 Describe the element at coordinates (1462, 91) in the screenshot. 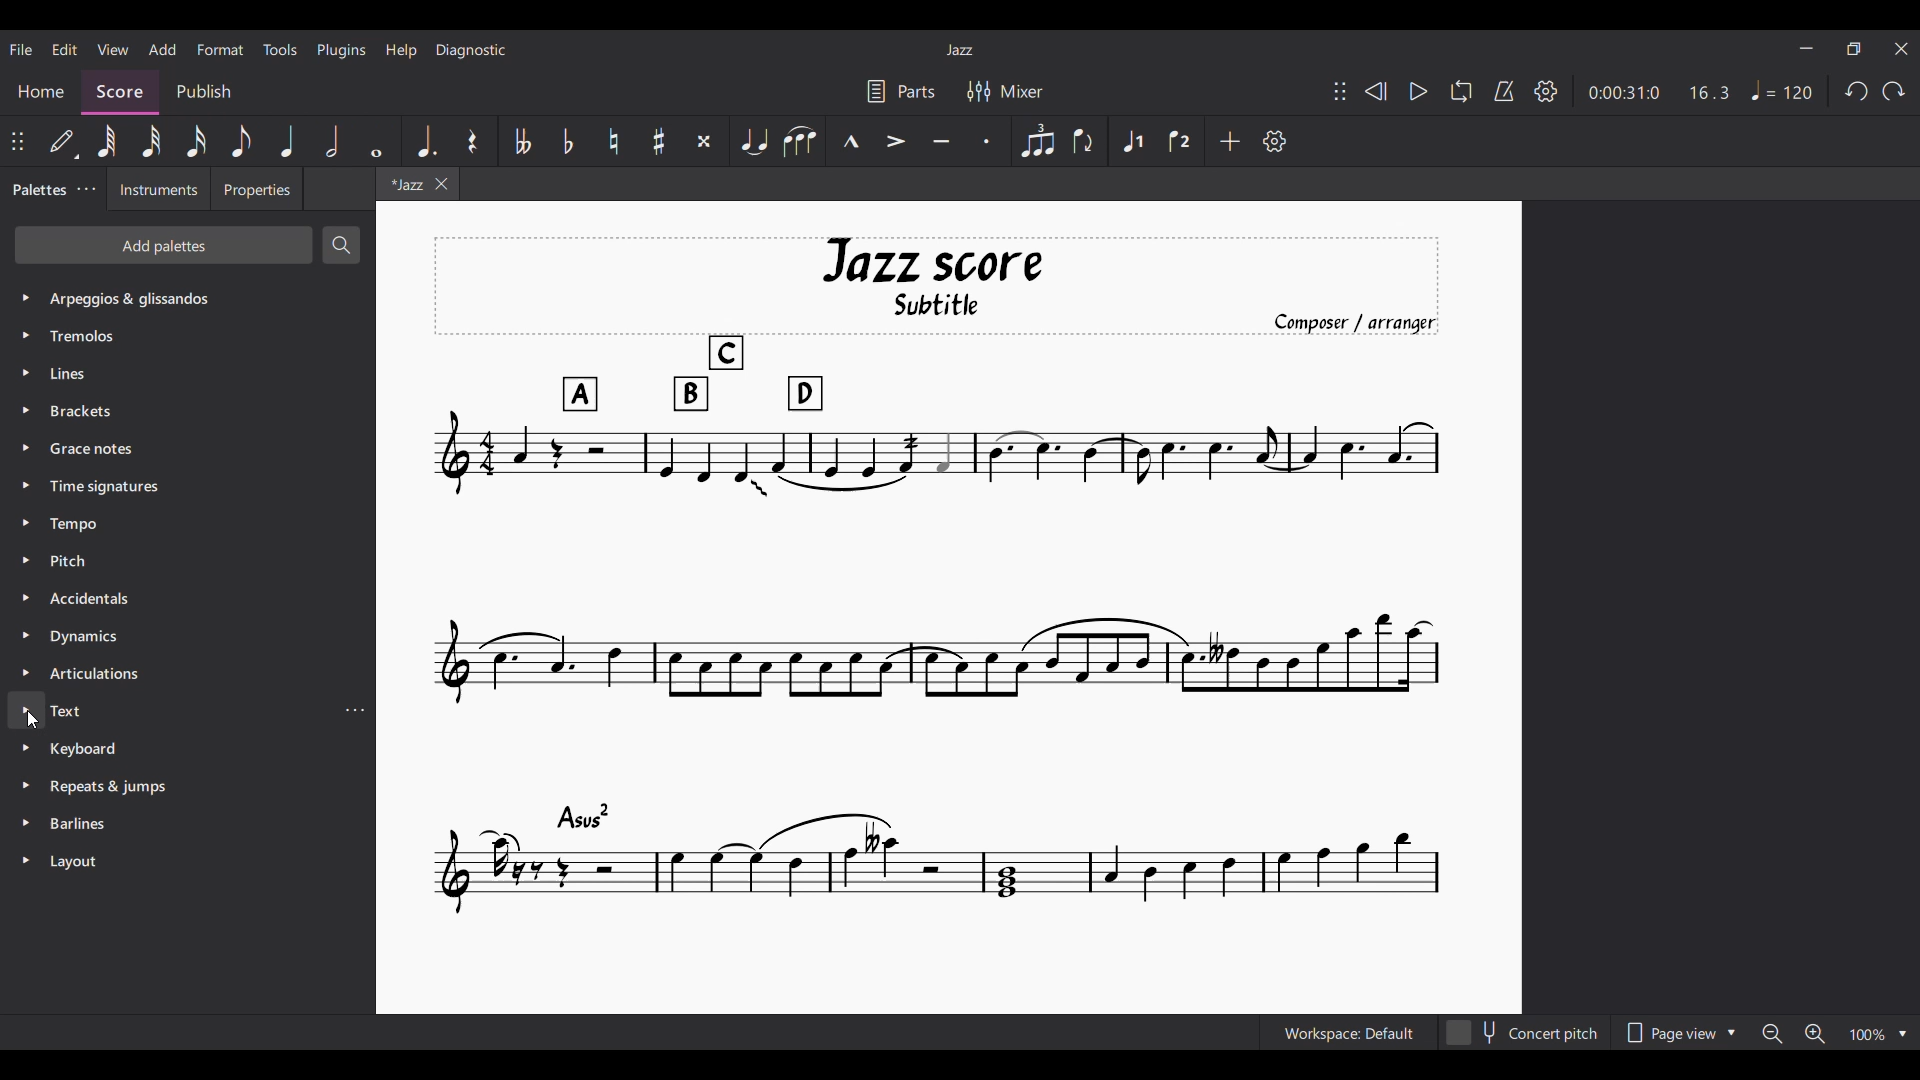

I see `Loop playback` at that location.